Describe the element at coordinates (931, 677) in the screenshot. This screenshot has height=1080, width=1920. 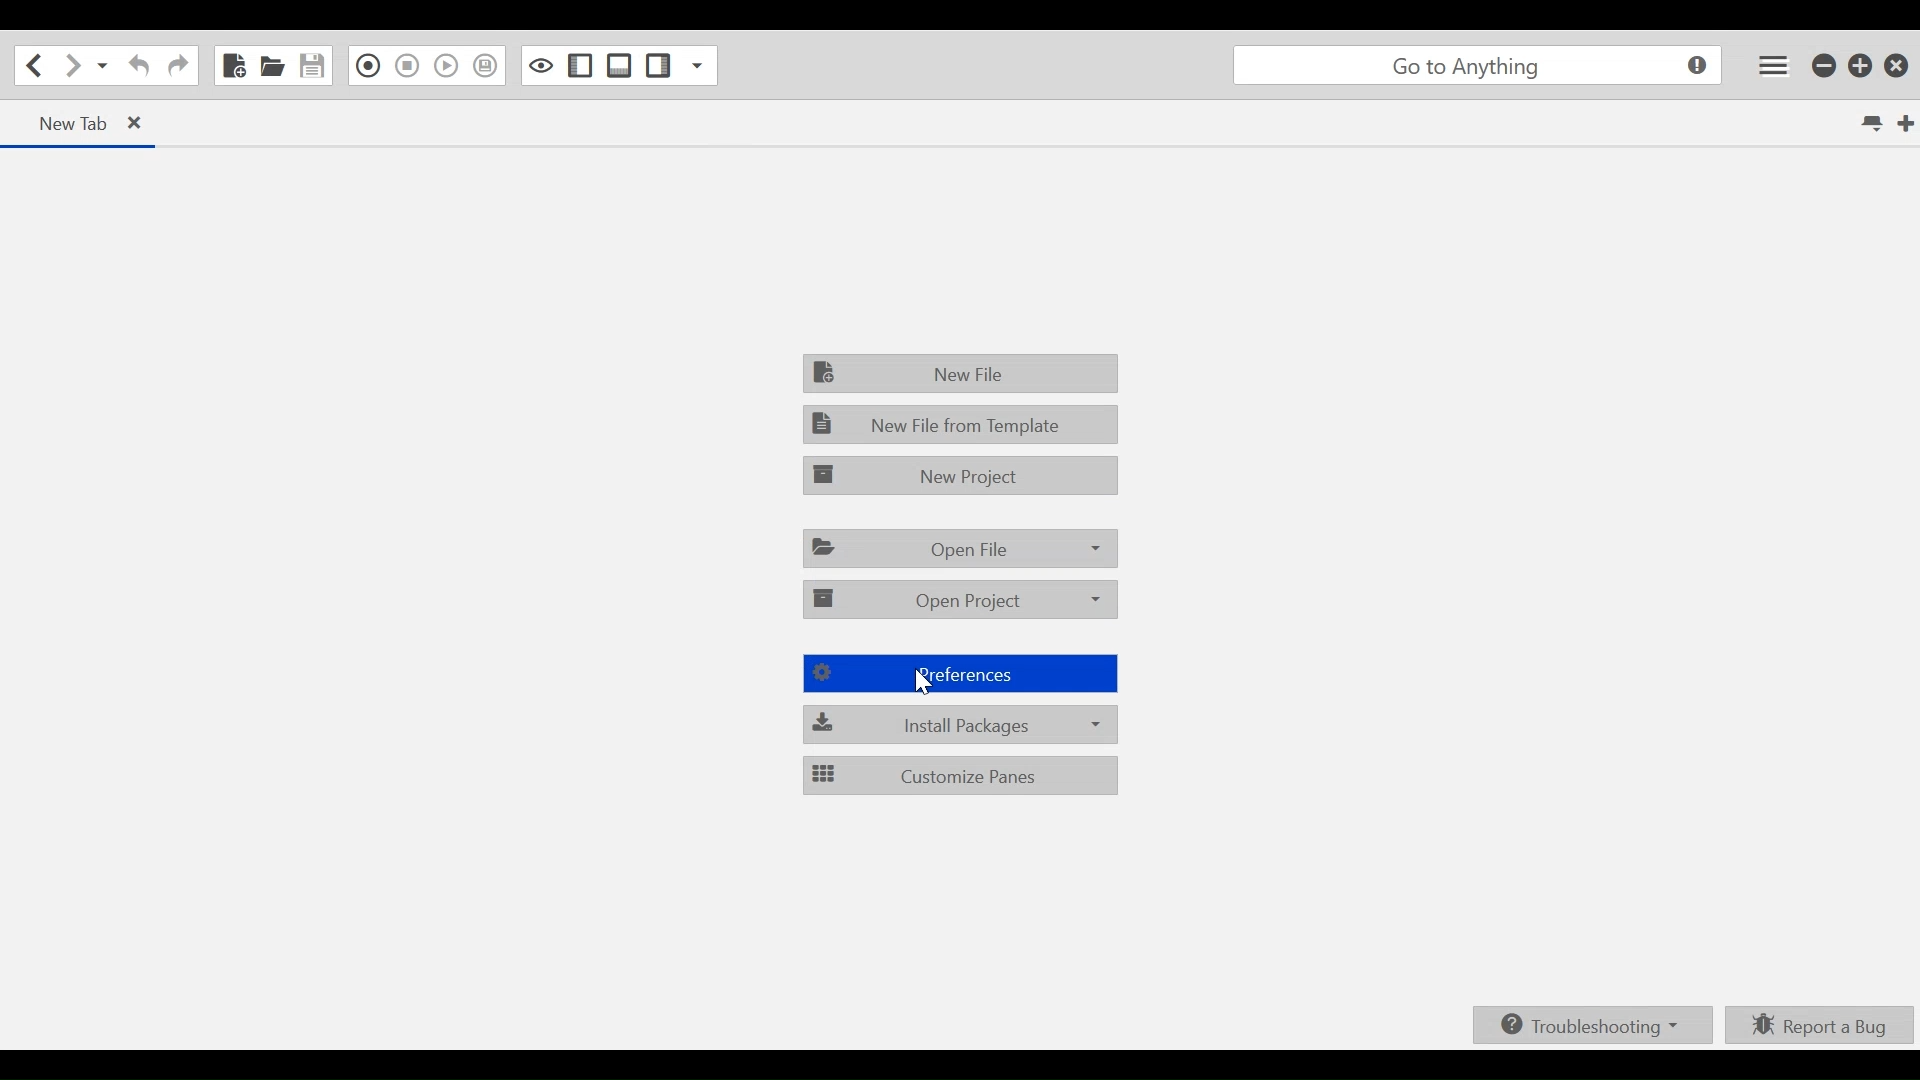
I see `cursor` at that location.